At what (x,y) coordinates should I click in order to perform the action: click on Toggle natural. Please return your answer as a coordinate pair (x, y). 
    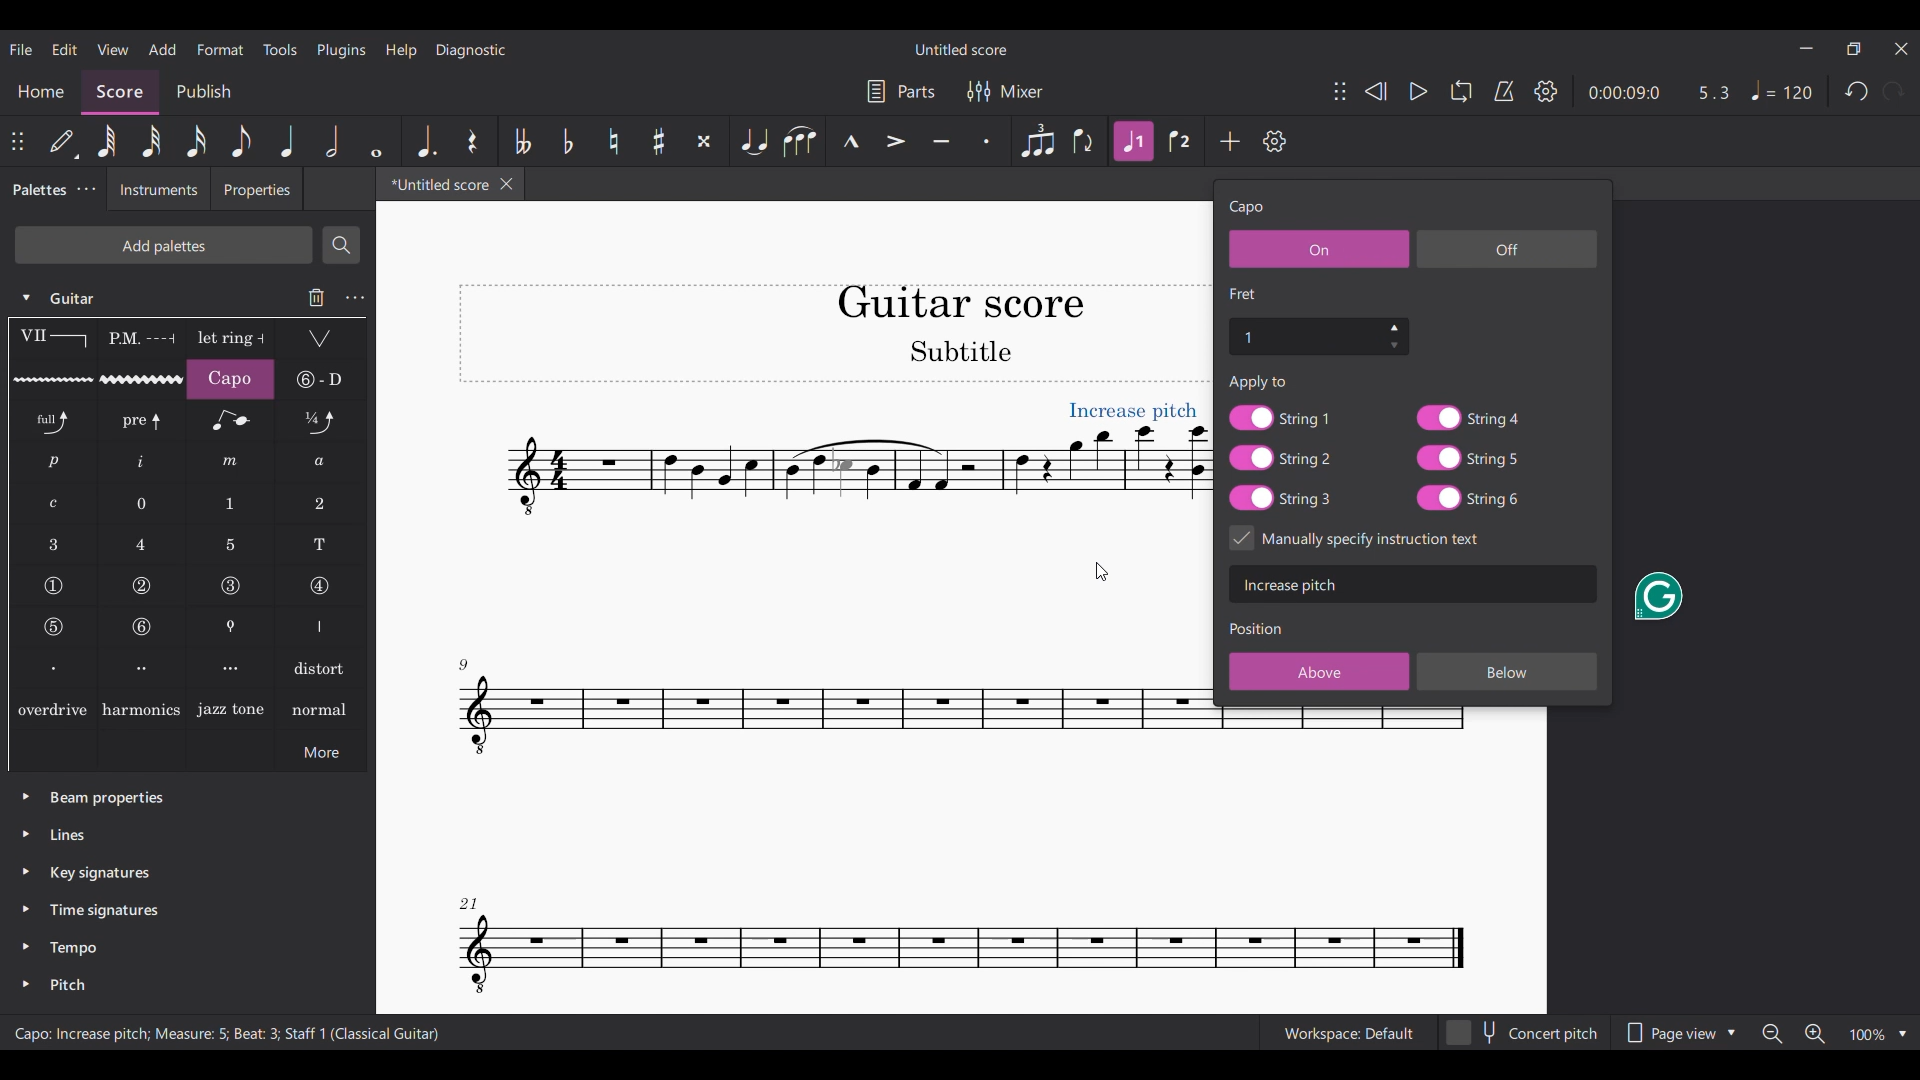
    Looking at the image, I should click on (613, 141).